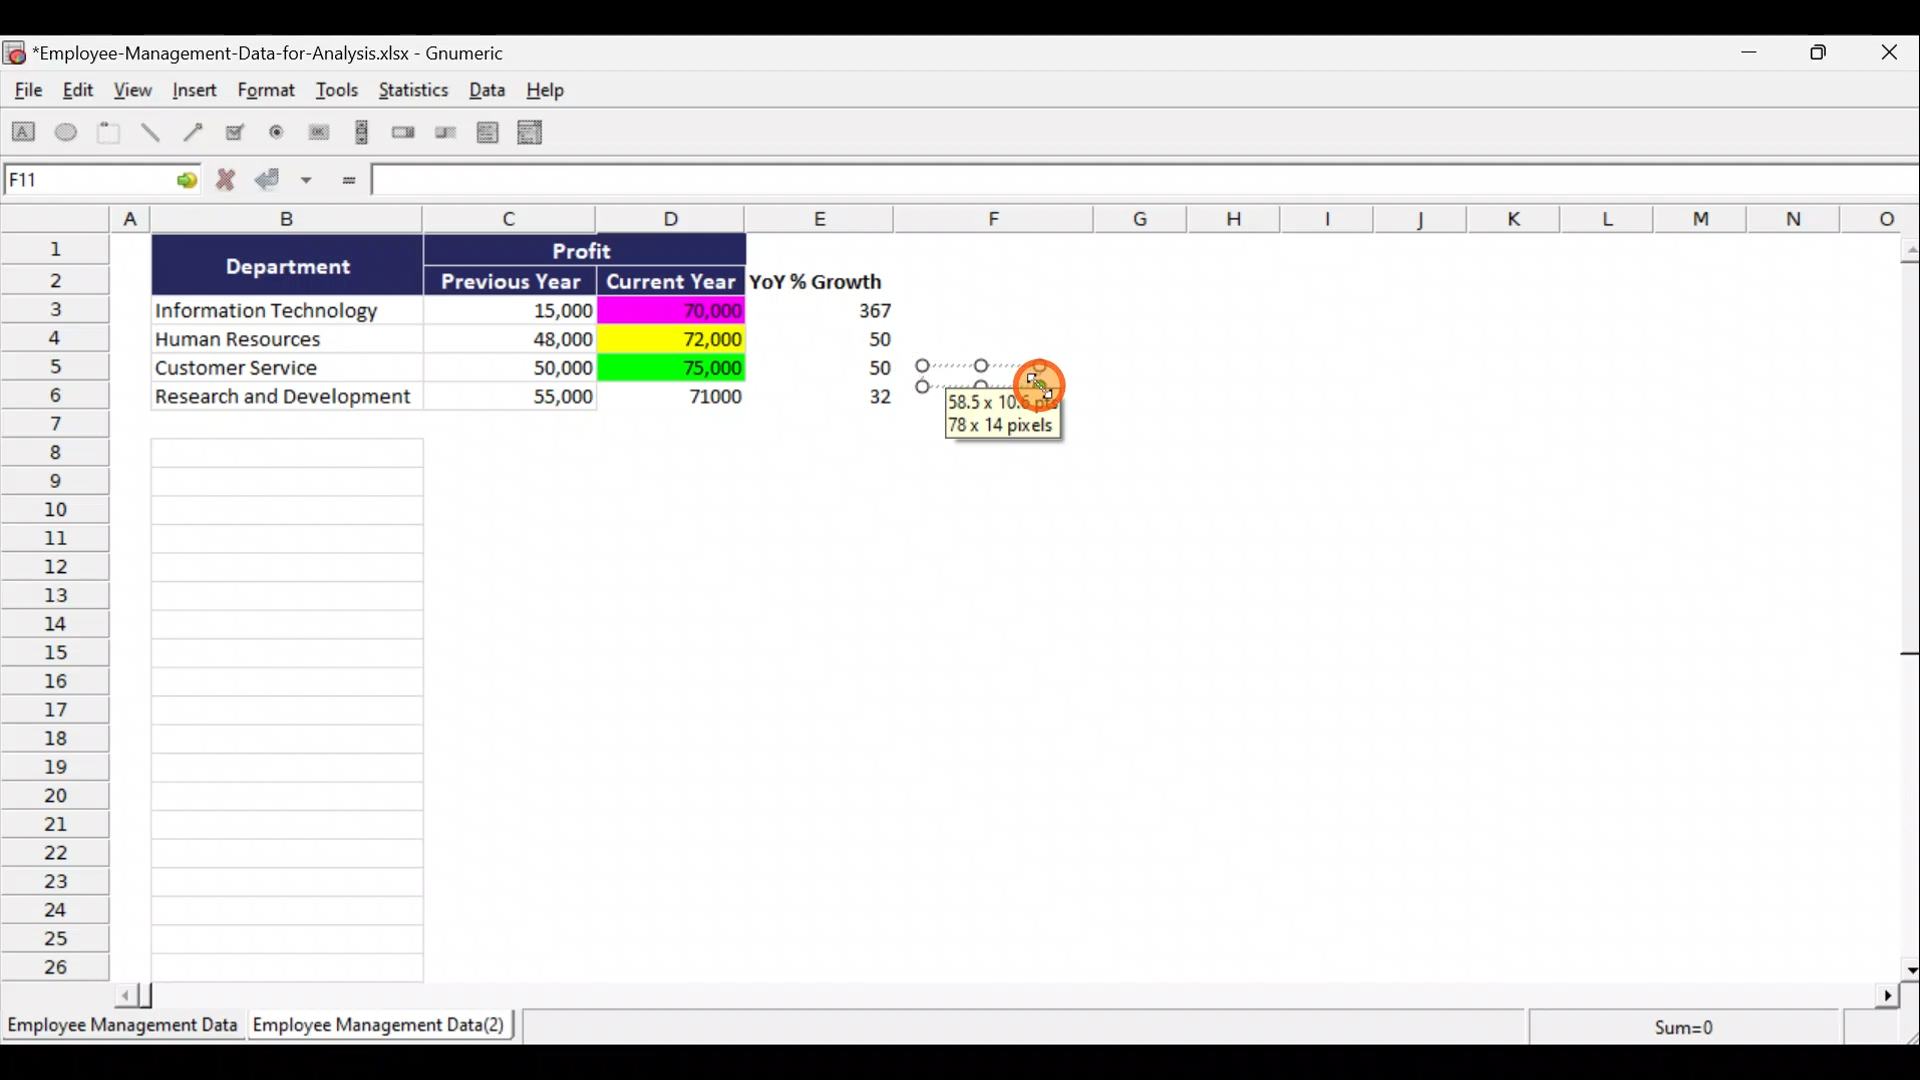 Image resolution: width=1920 pixels, height=1080 pixels. What do you see at coordinates (405, 134) in the screenshot?
I see `Create a spin button` at bounding box center [405, 134].